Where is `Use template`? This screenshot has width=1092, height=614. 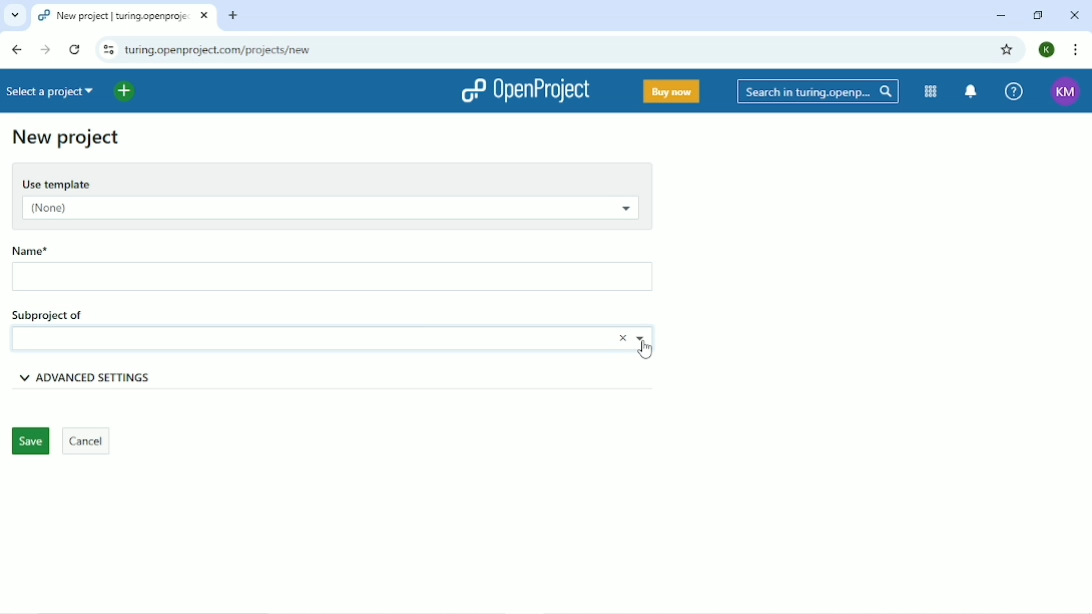 Use template is located at coordinates (331, 181).